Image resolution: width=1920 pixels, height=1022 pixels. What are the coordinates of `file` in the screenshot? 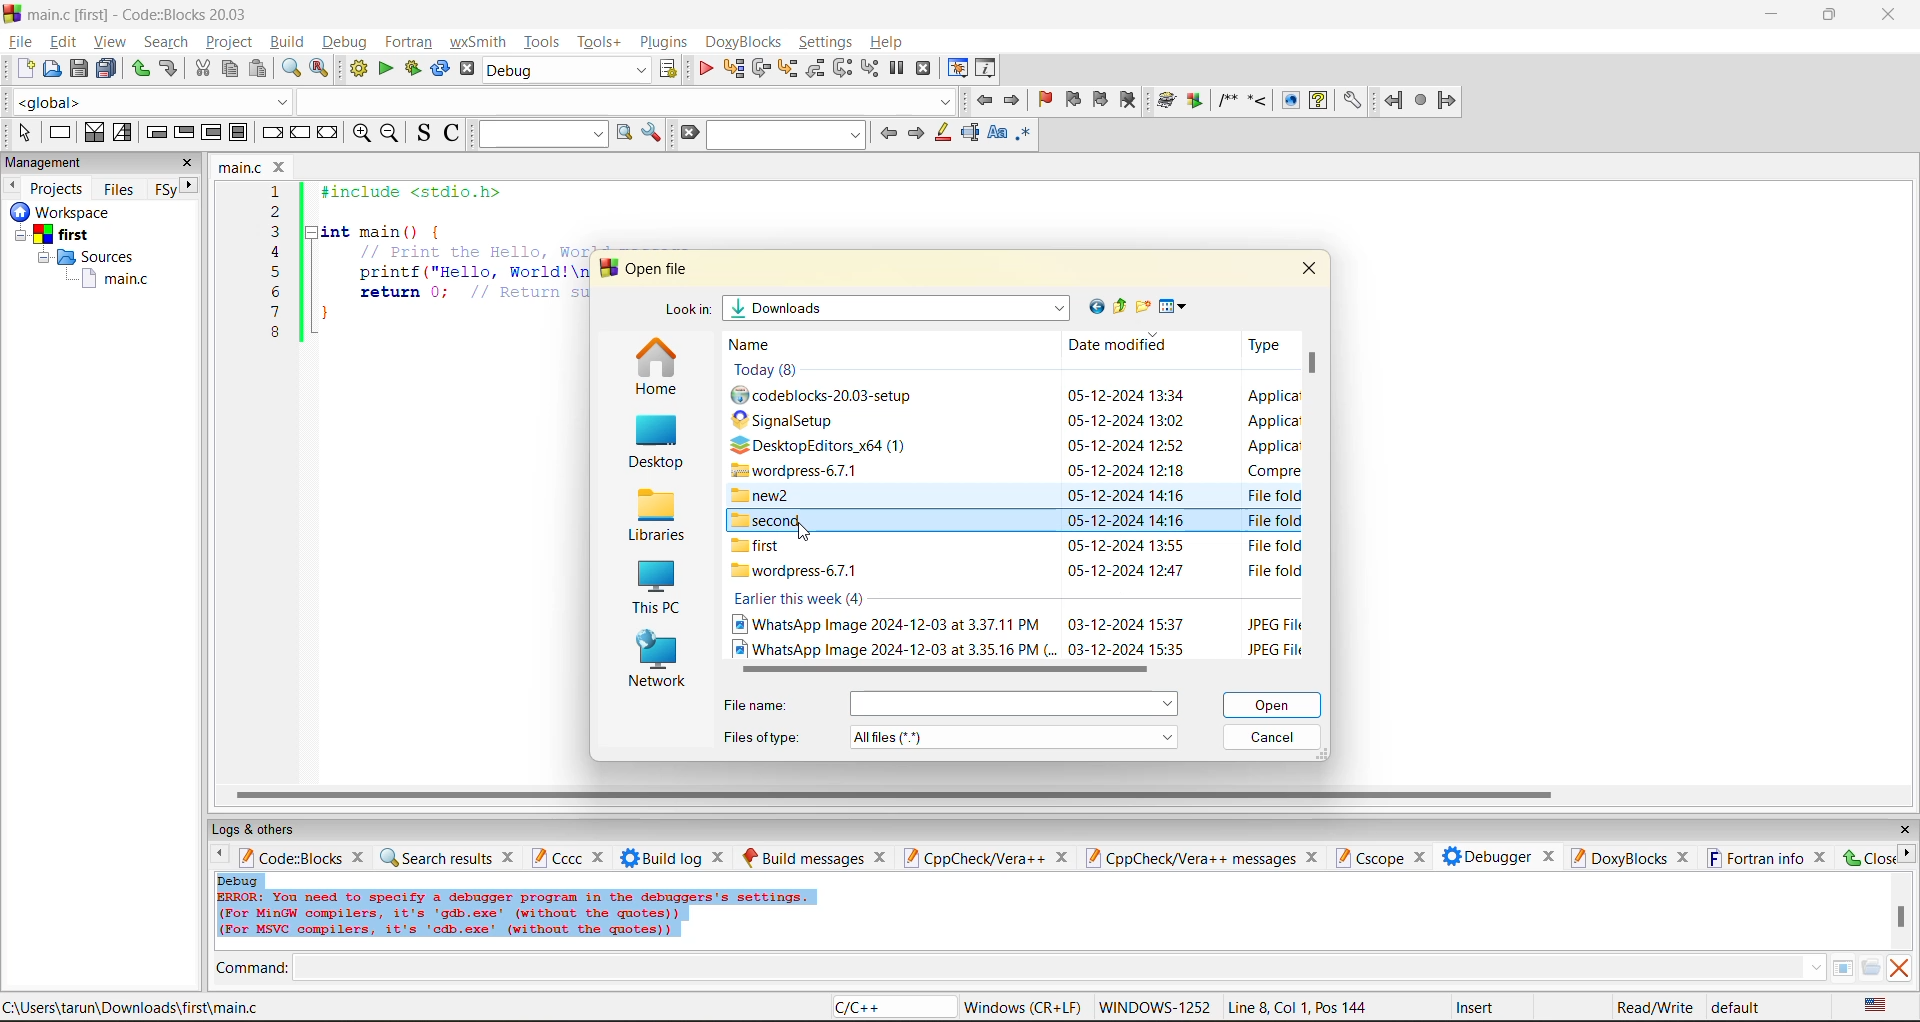 It's located at (19, 39).